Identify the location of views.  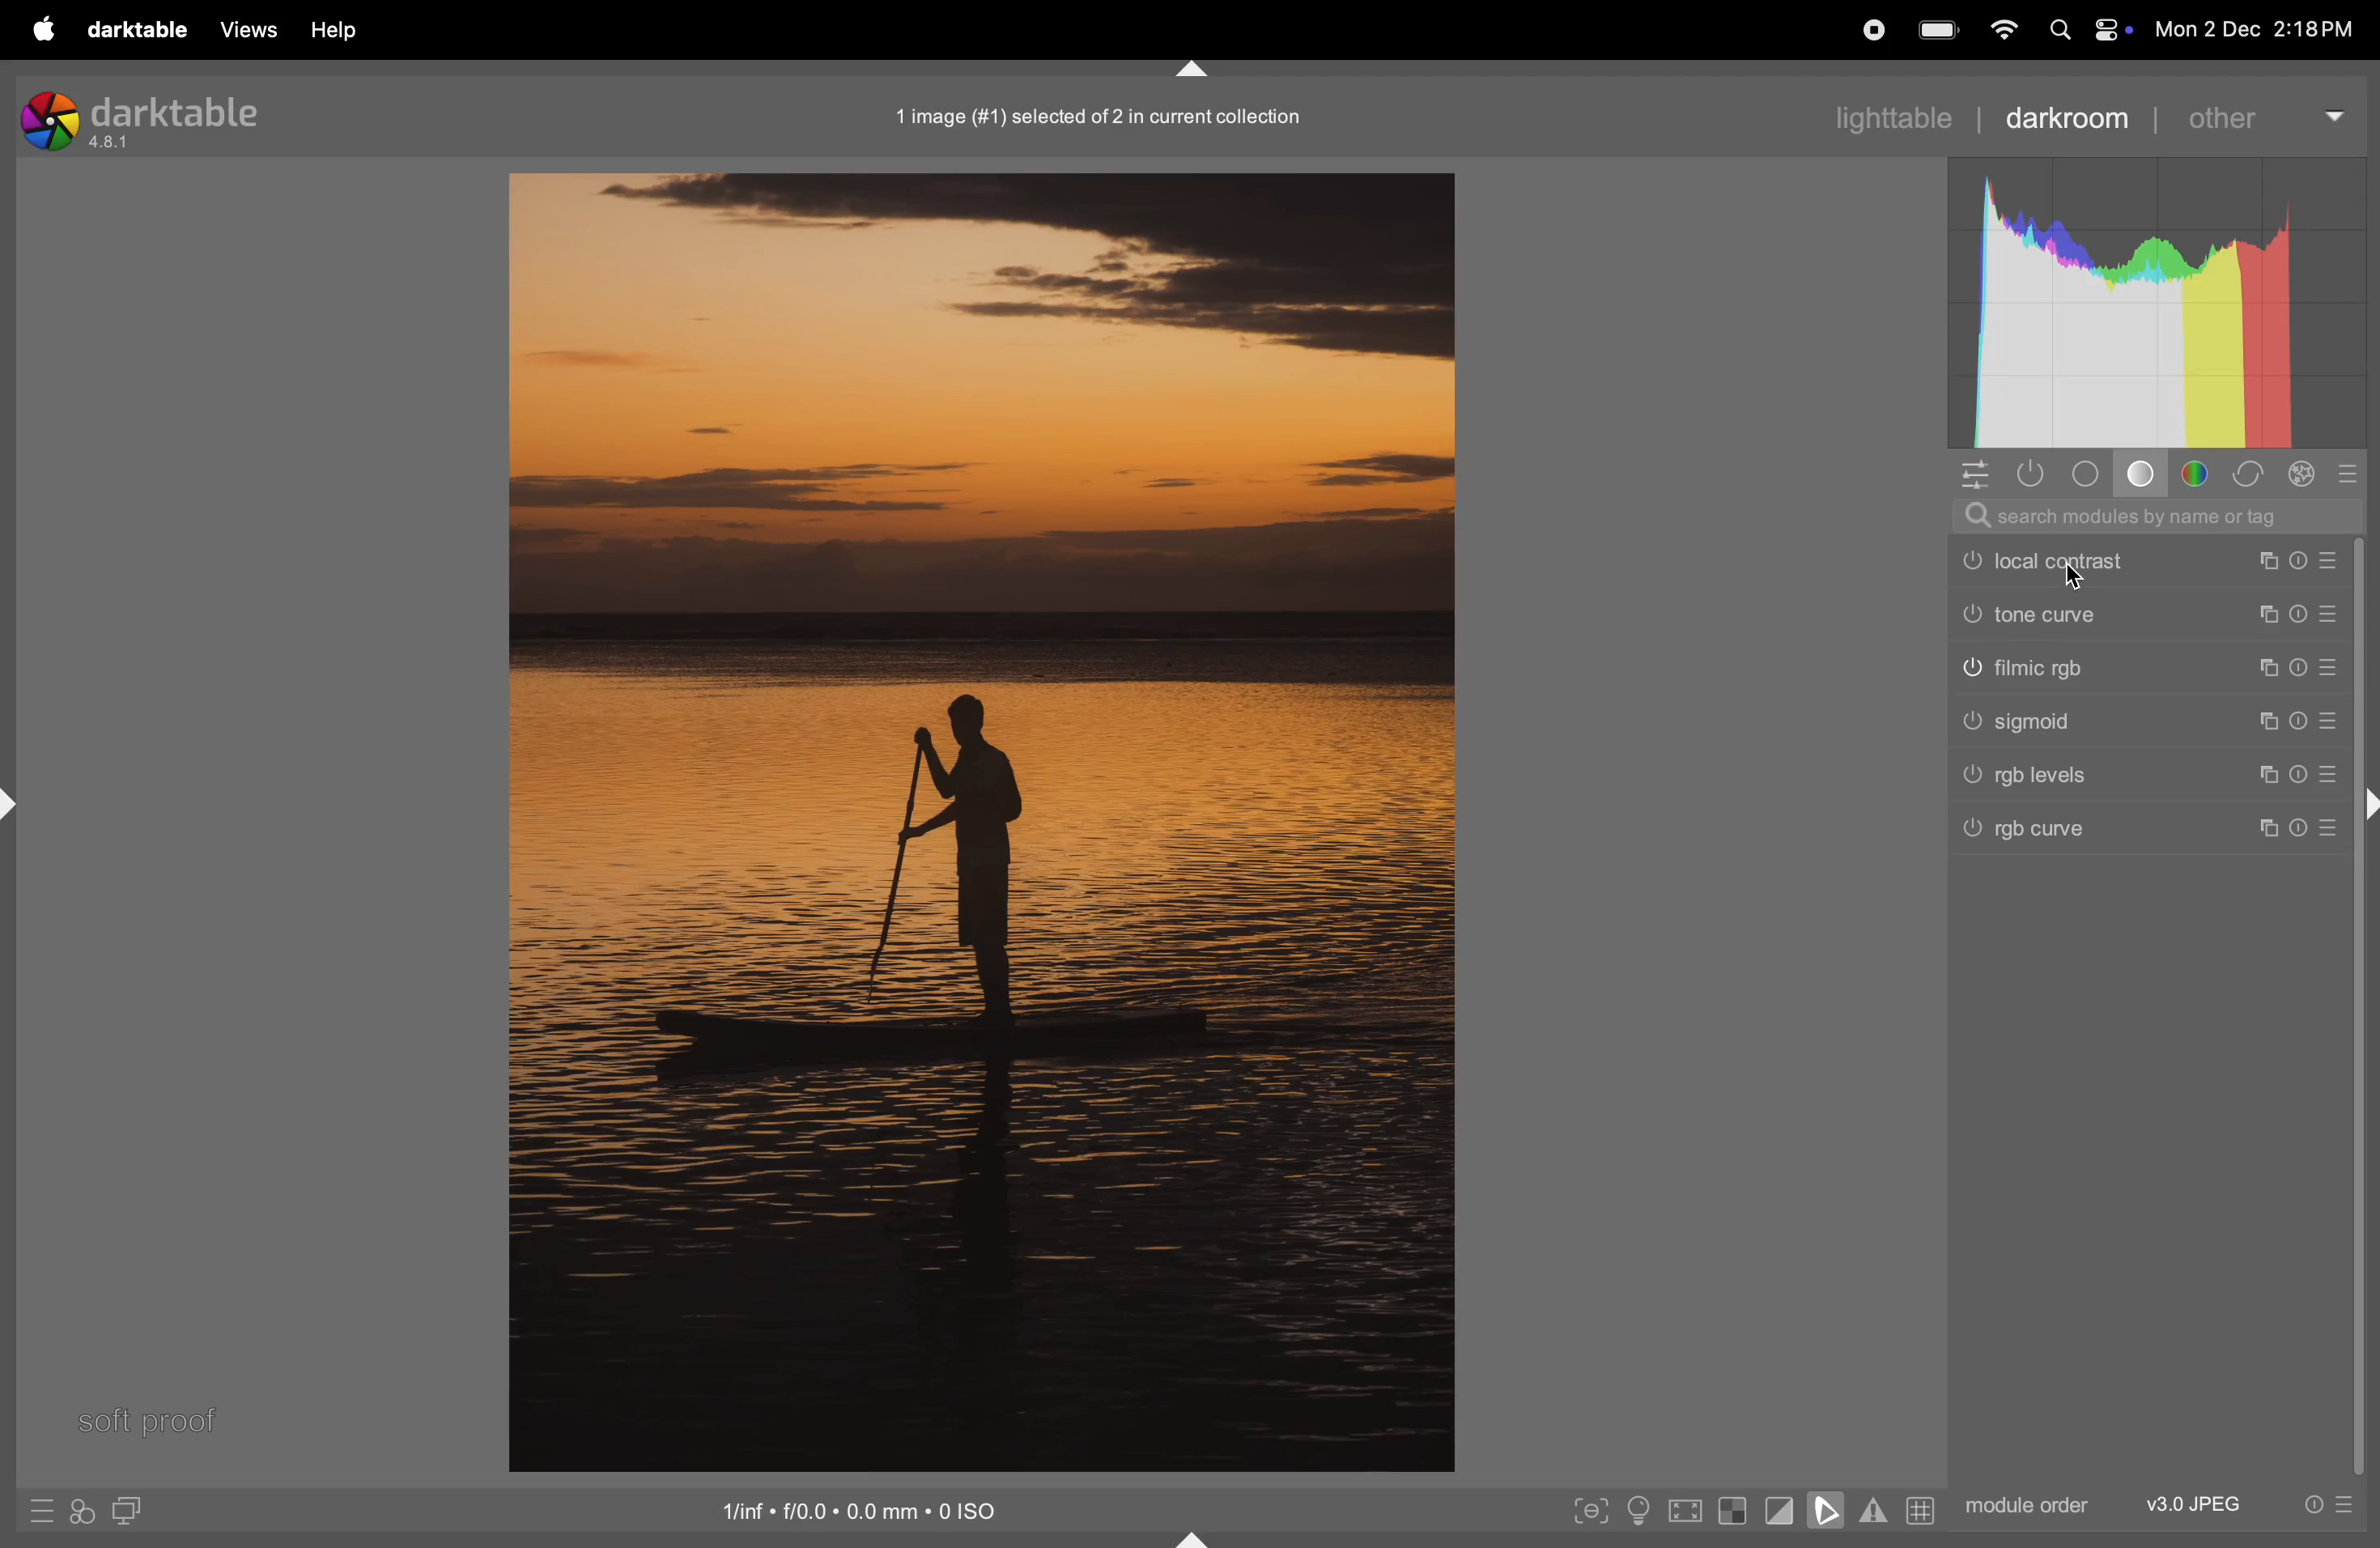
(253, 30).